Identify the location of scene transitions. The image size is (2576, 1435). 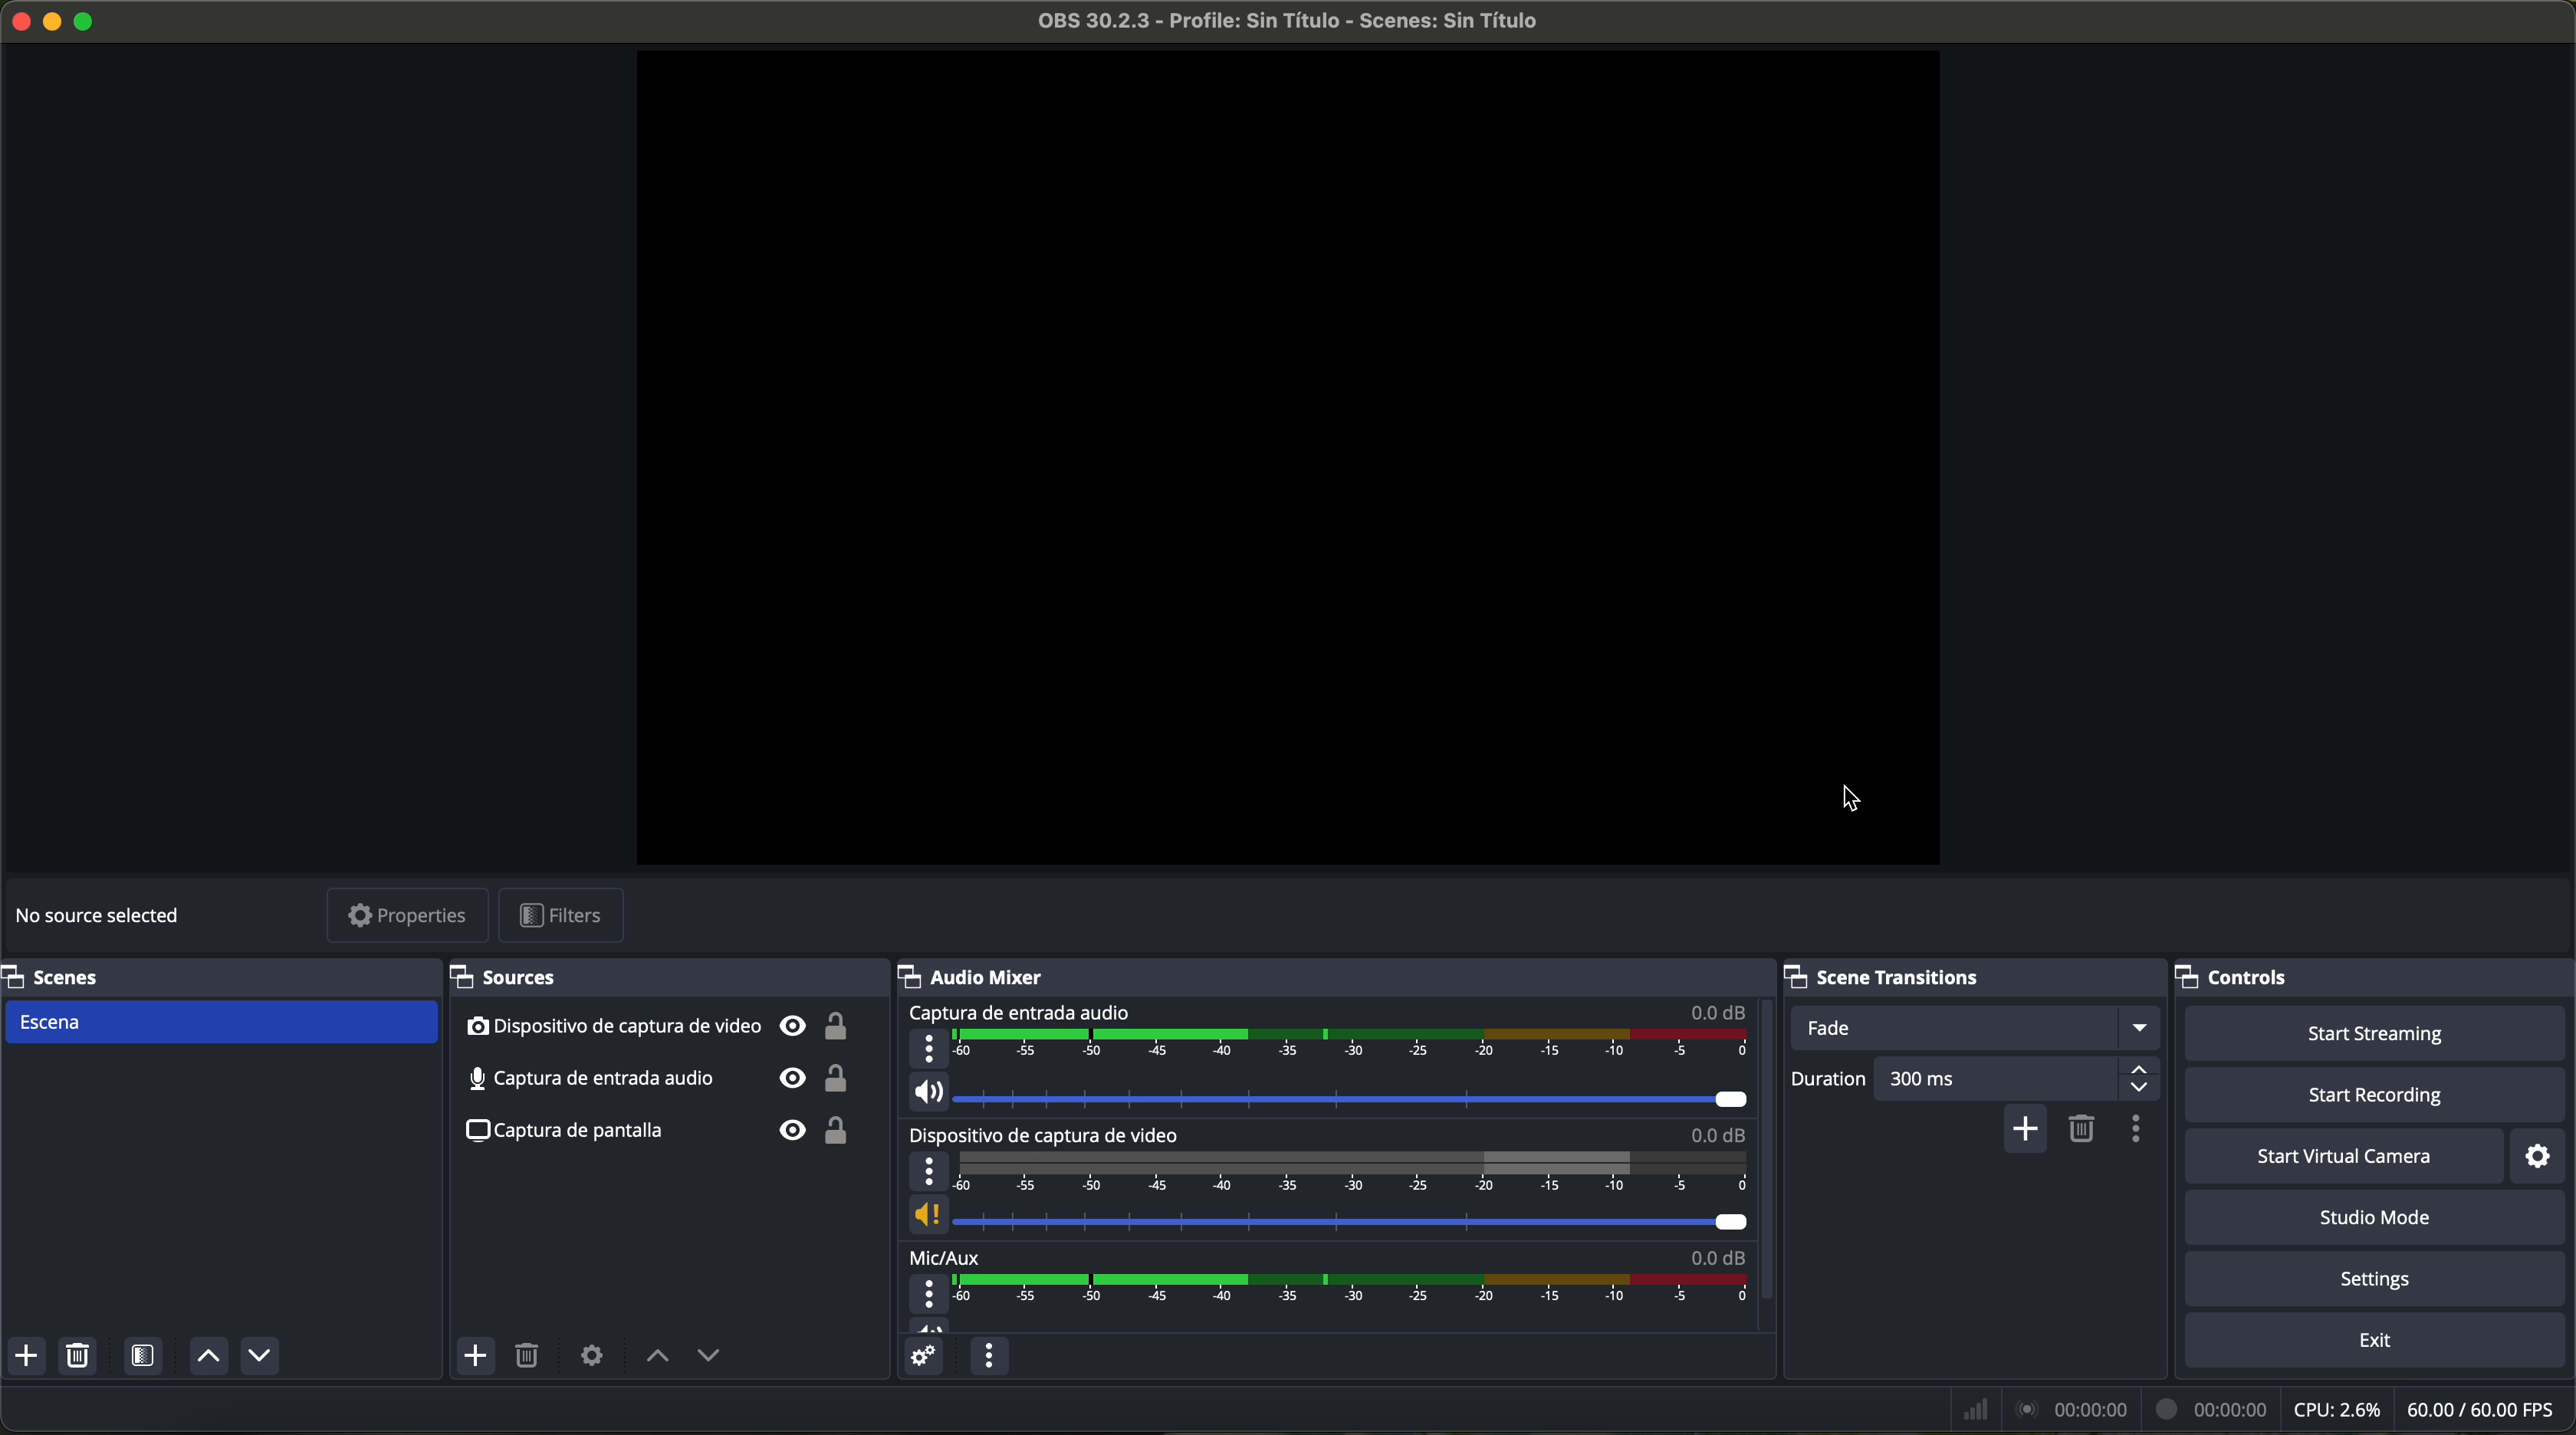
(1970, 978).